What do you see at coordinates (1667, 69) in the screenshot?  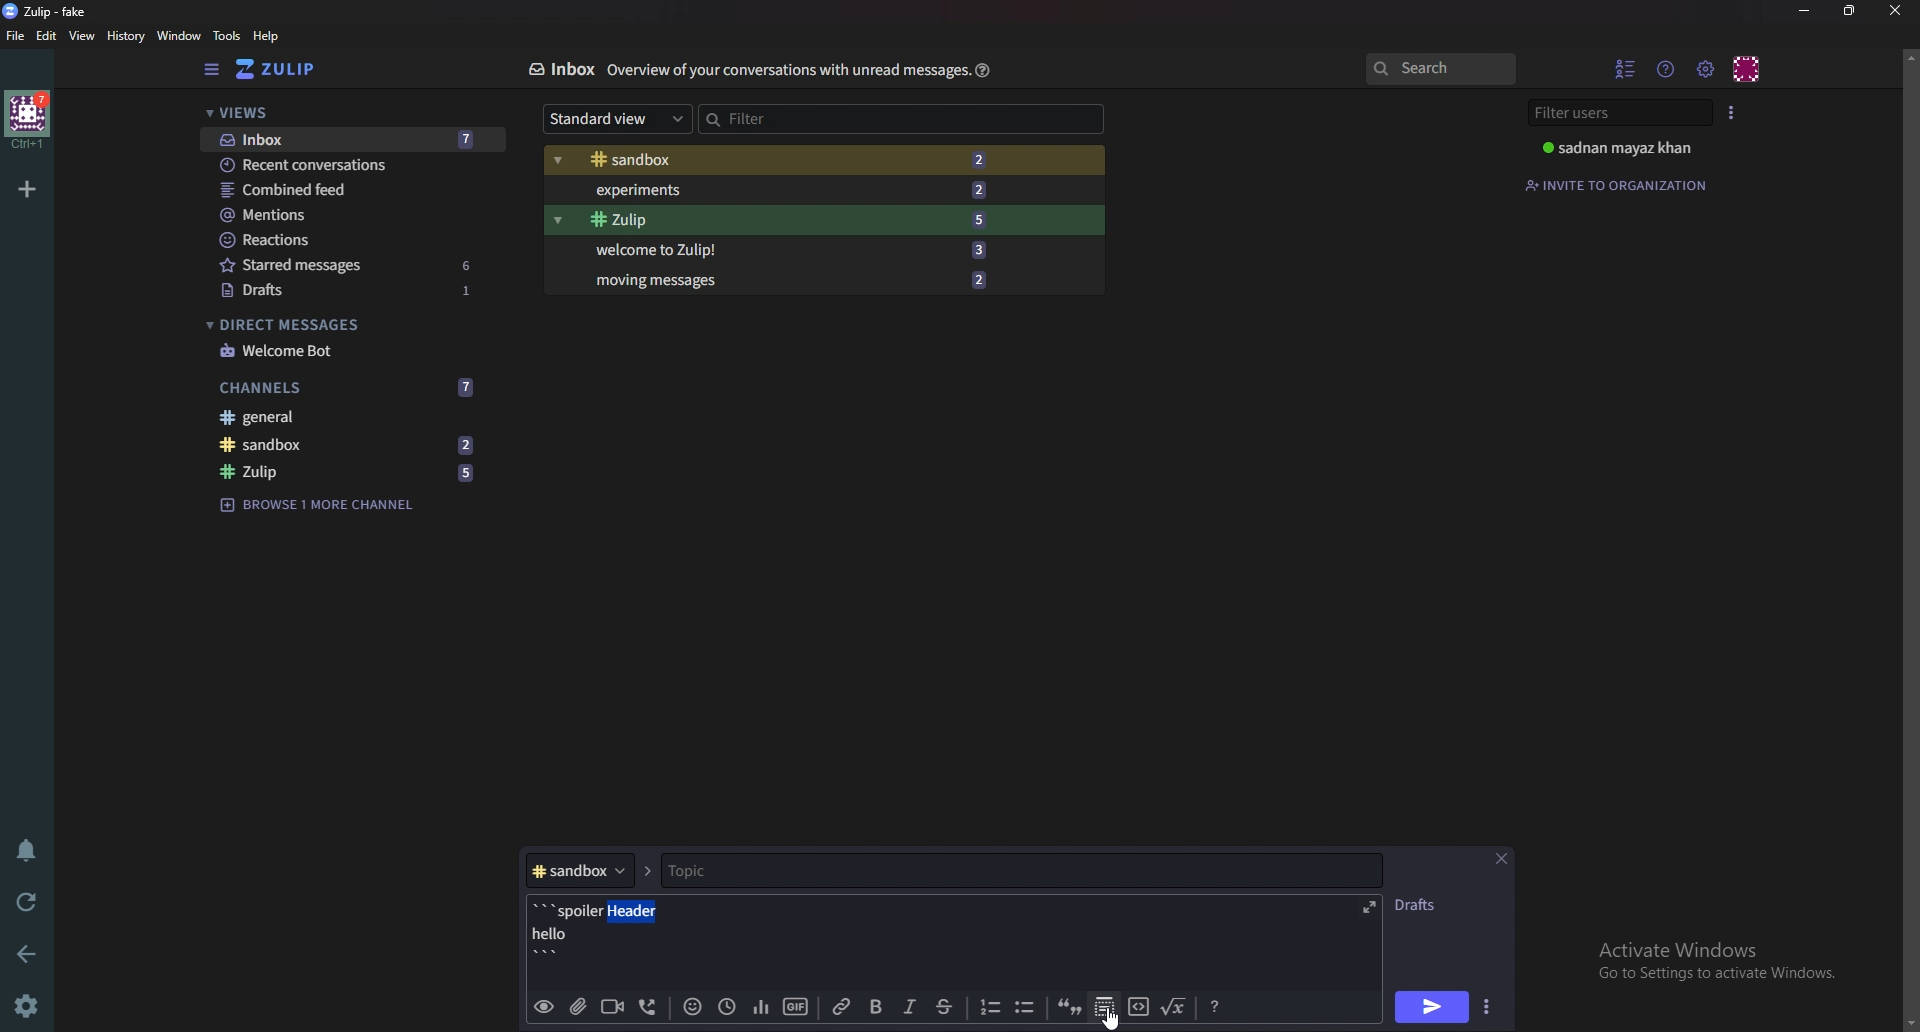 I see `Help menu` at bounding box center [1667, 69].